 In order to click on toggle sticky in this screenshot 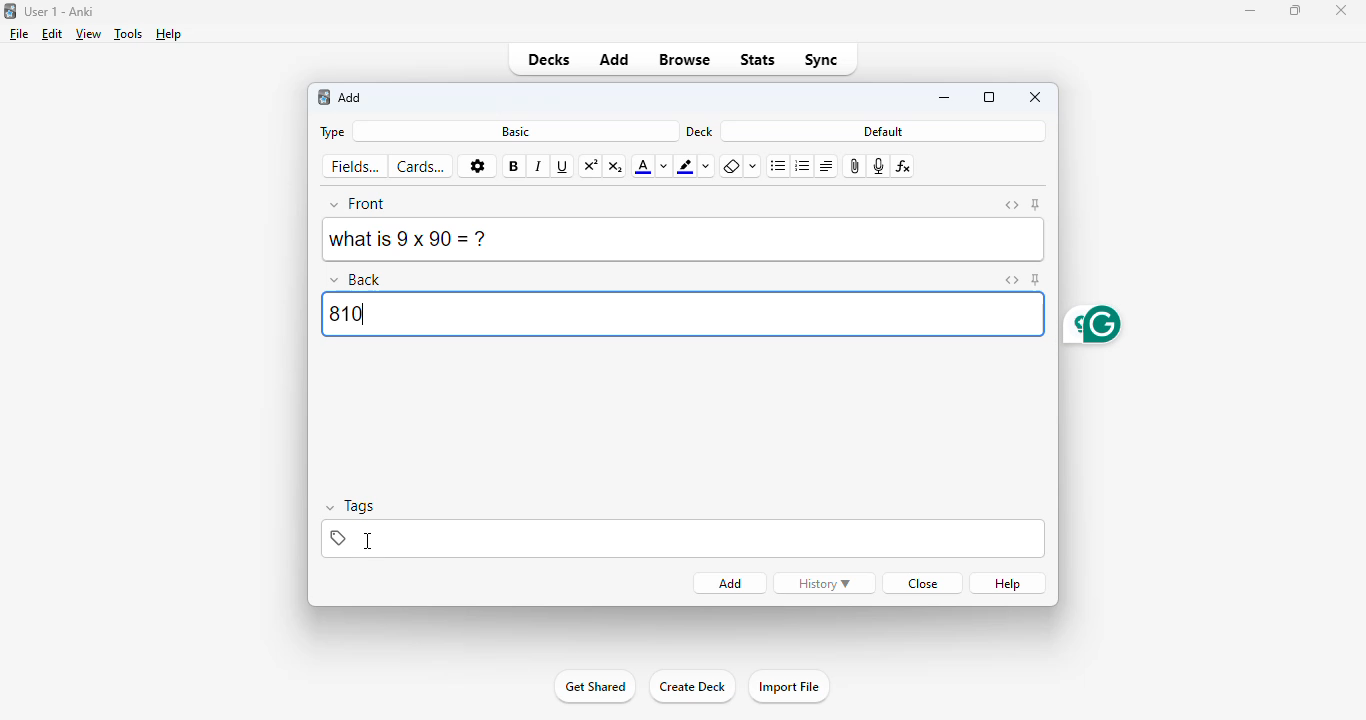, I will do `click(1036, 279)`.